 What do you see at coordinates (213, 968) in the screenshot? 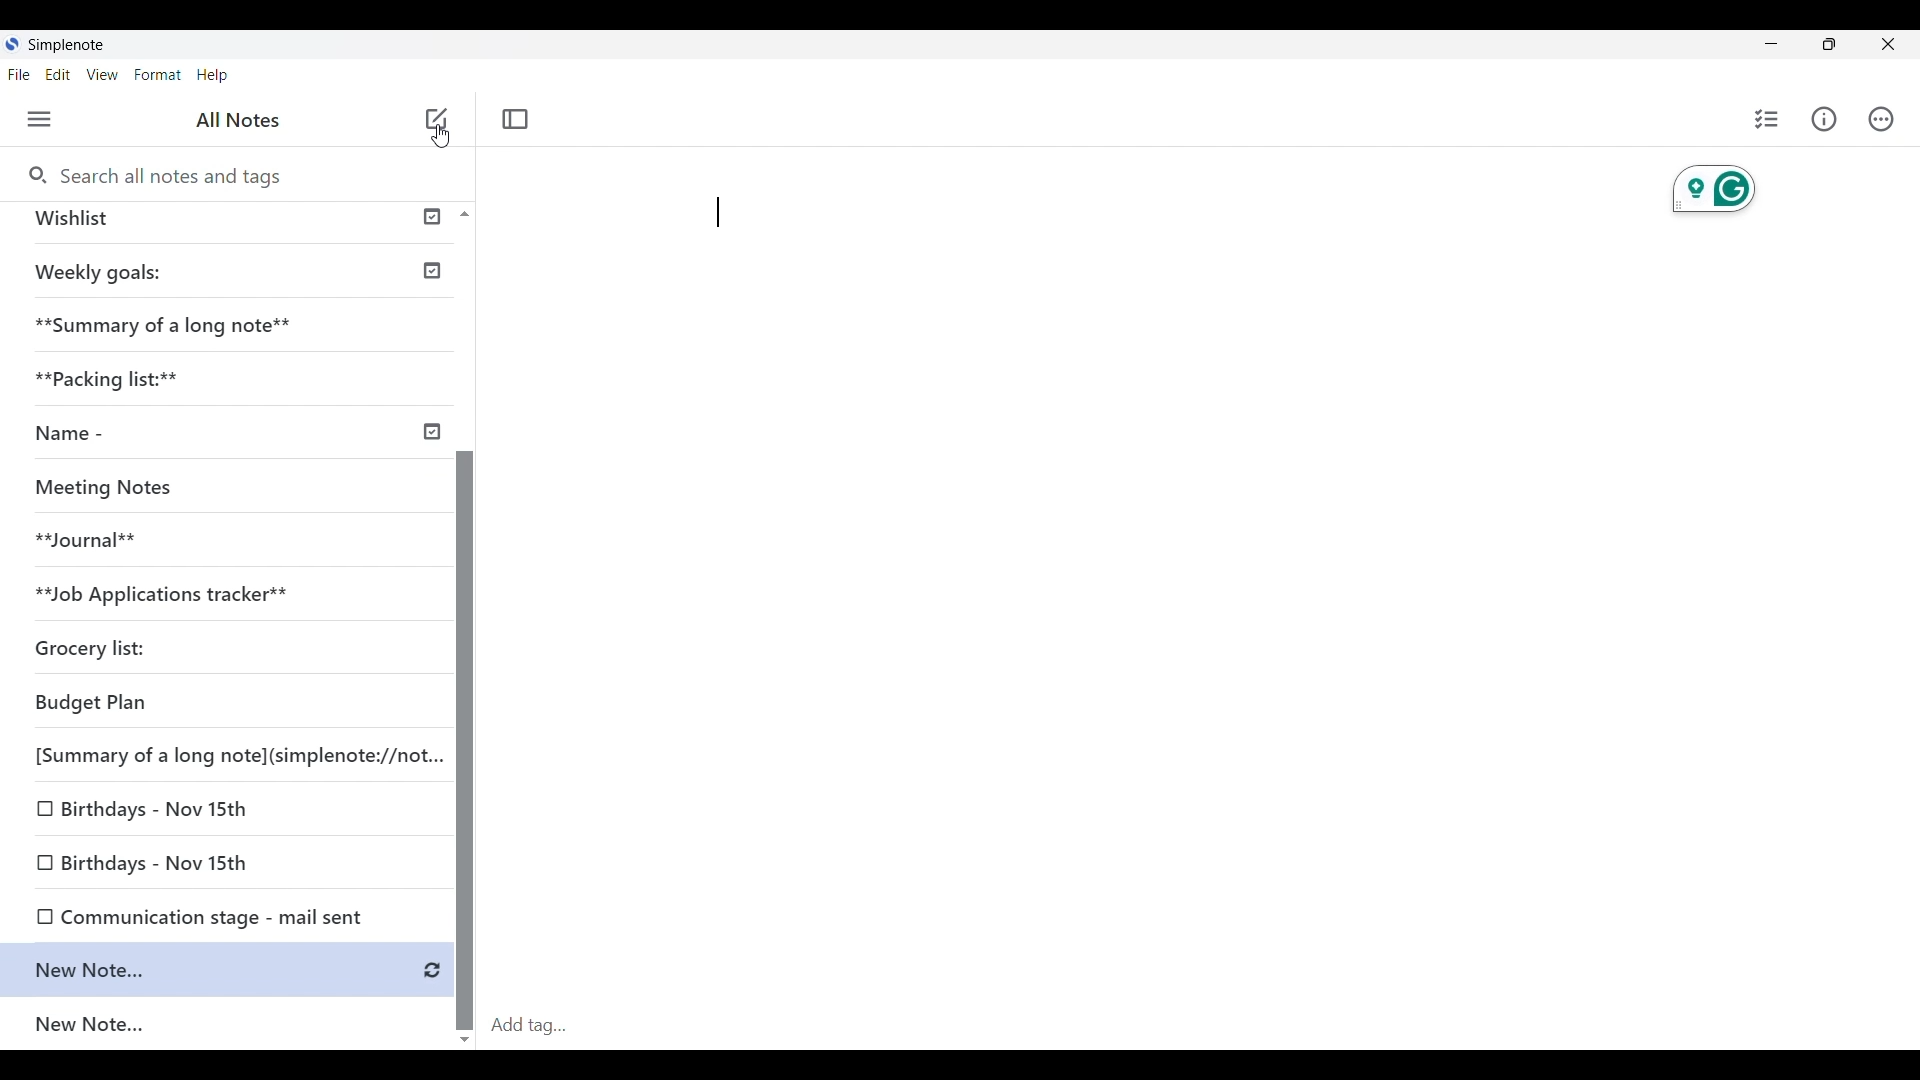
I see `New note created` at bounding box center [213, 968].